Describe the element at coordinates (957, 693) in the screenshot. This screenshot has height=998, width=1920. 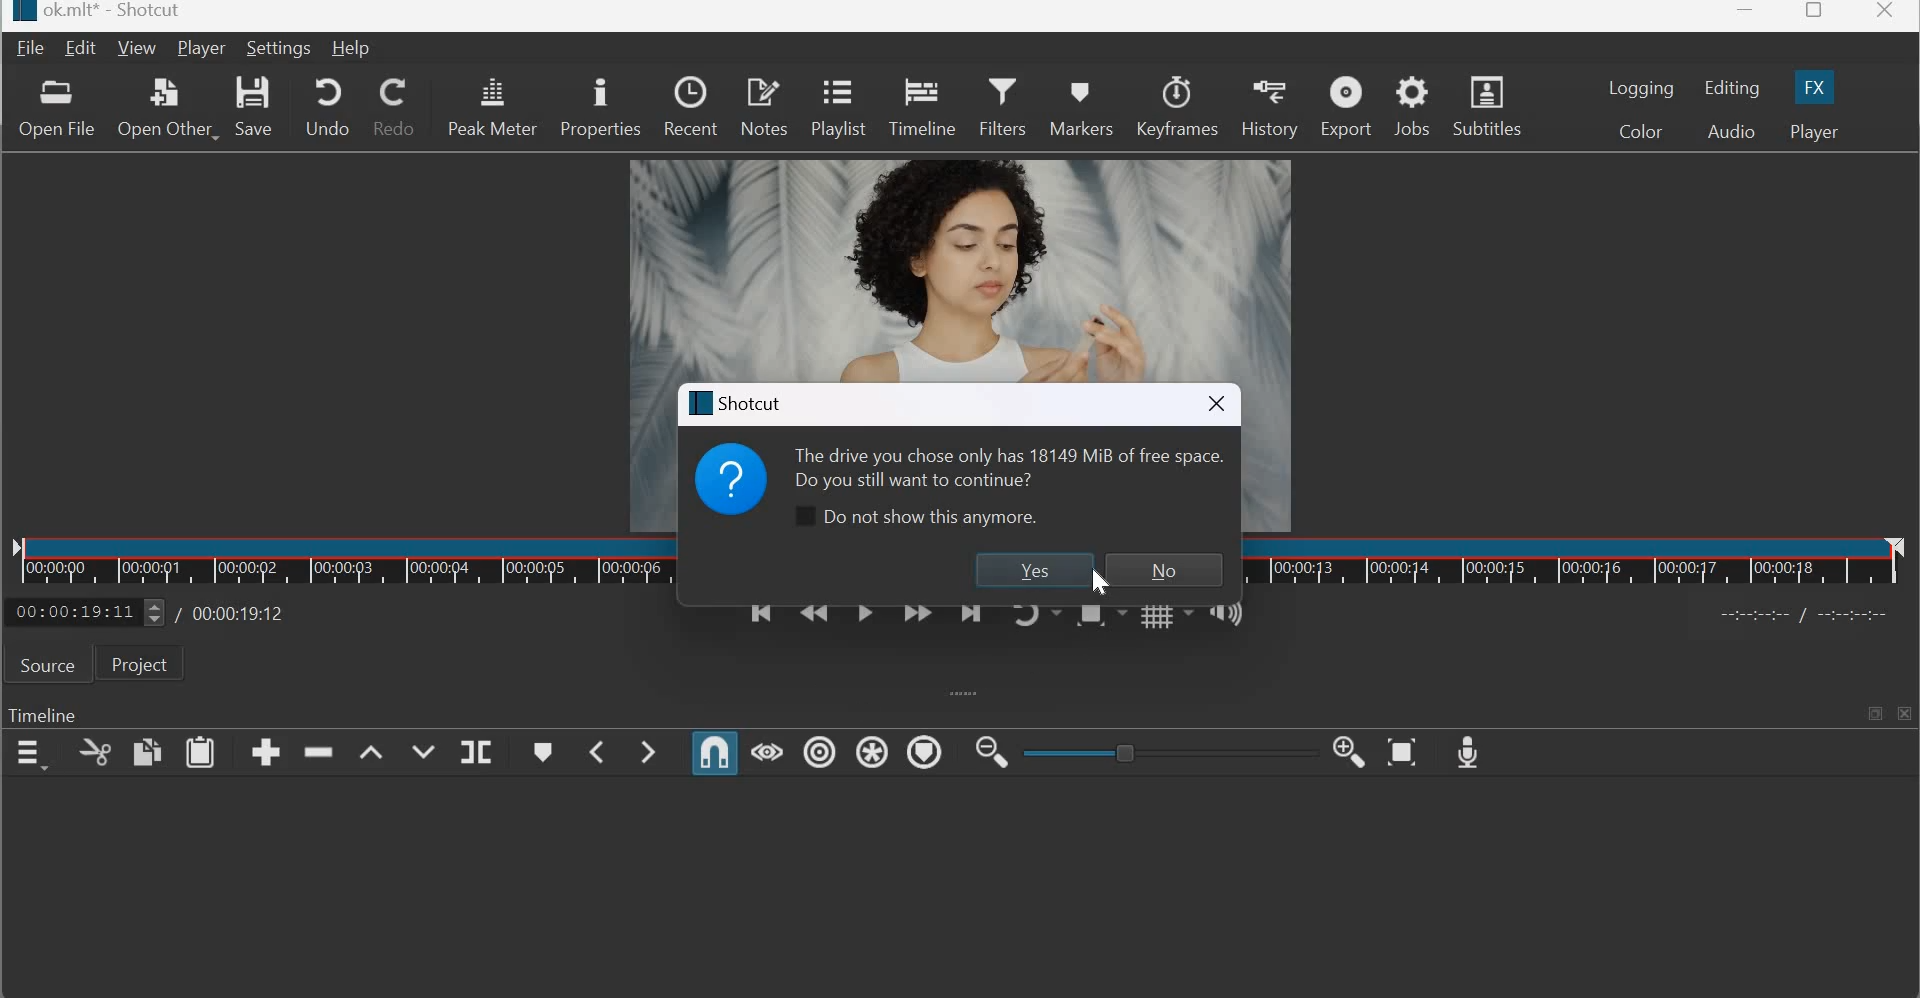
I see `expand` at that location.